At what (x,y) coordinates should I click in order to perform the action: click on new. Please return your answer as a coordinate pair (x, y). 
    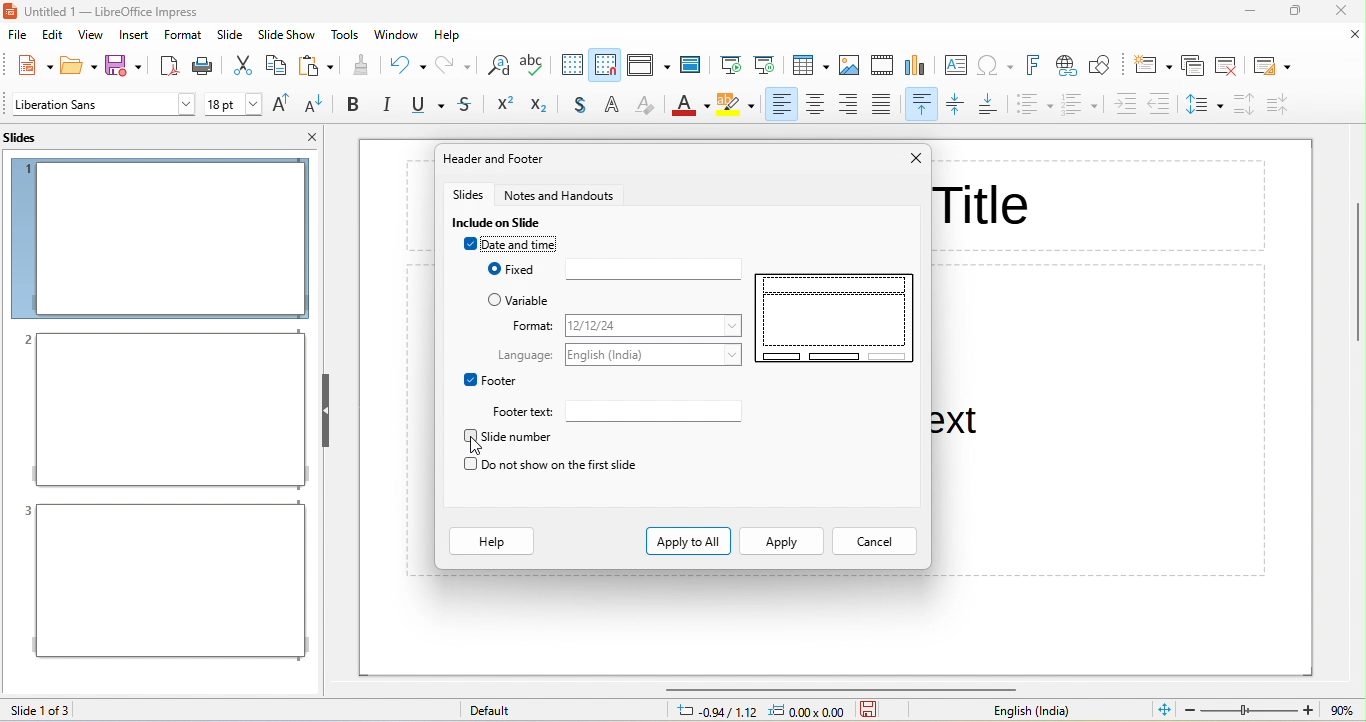
    Looking at the image, I should click on (29, 64).